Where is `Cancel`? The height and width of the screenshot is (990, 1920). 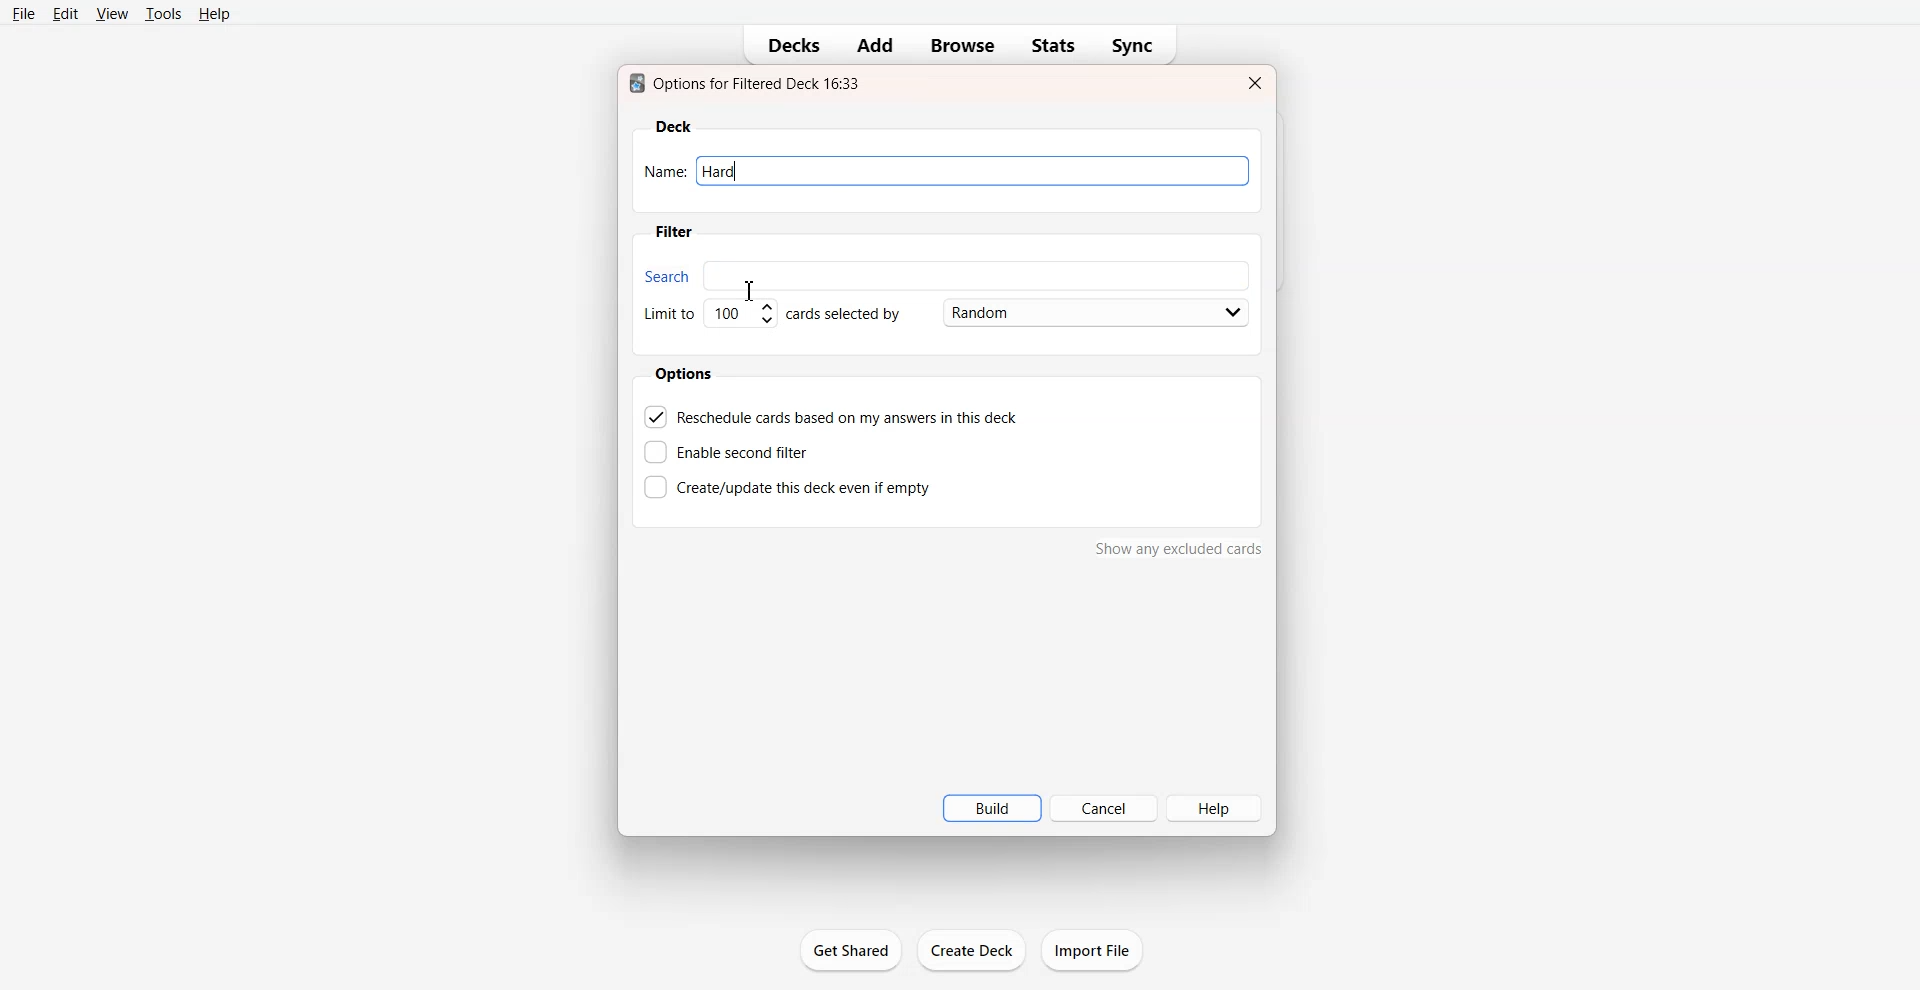 Cancel is located at coordinates (1103, 808).